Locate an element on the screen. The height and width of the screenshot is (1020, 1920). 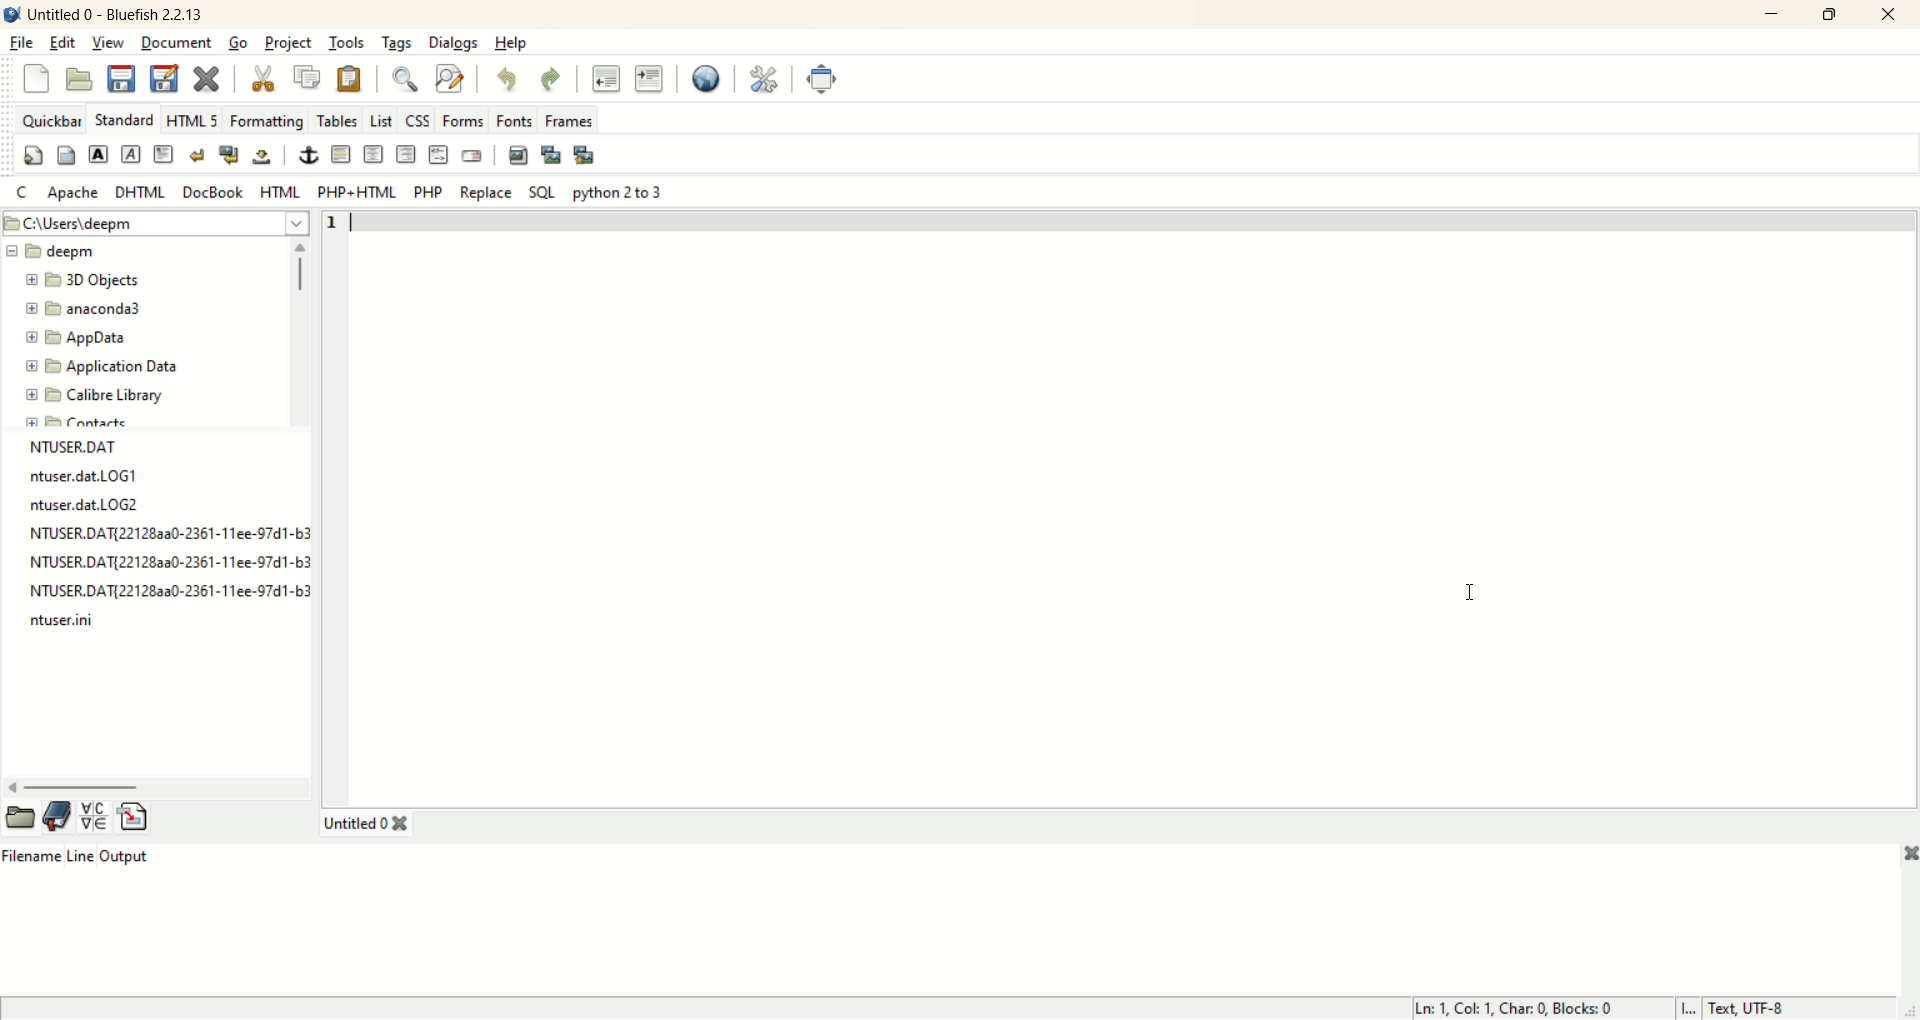
open file is located at coordinates (80, 78).